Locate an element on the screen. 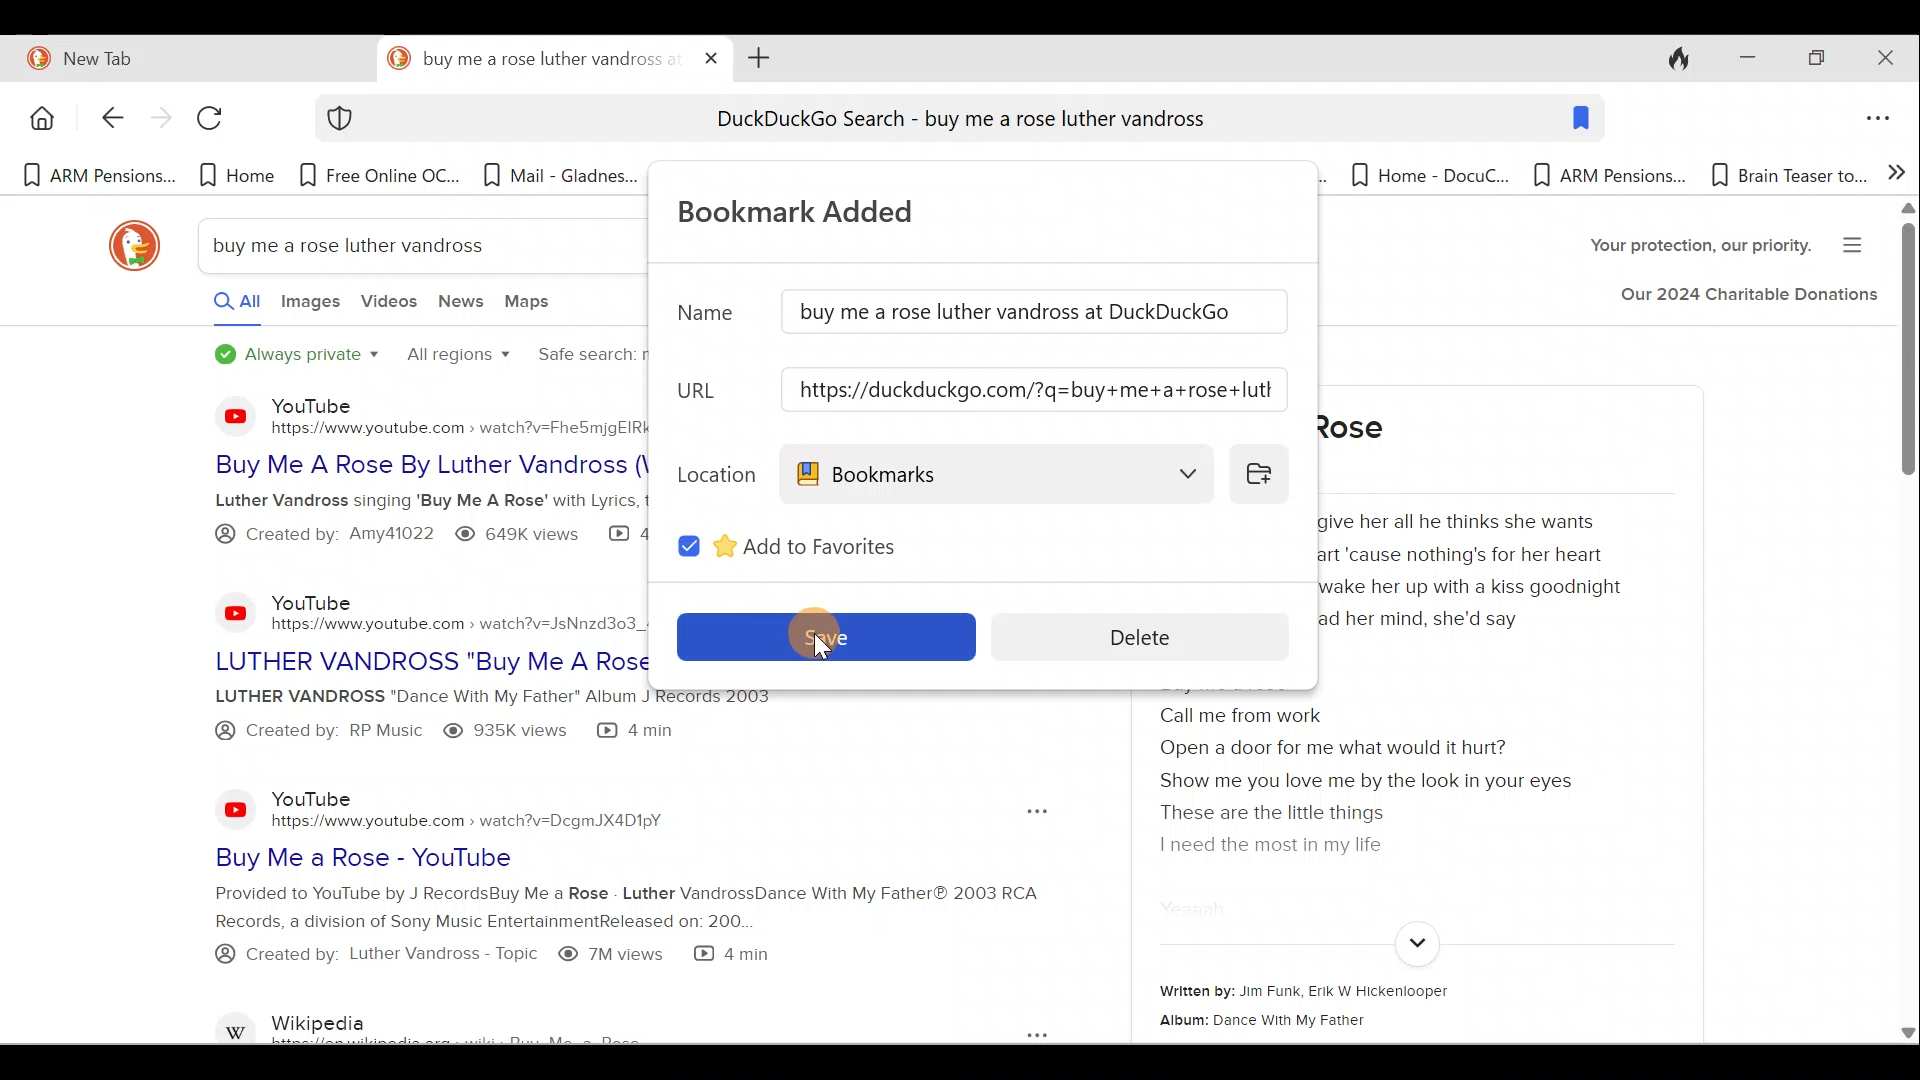 The height and width of the screenshot is (1080, 1920). https://duckduckgo.com/?q=buy+me+a+rose+lutt is located at coordinates (1036, 390).